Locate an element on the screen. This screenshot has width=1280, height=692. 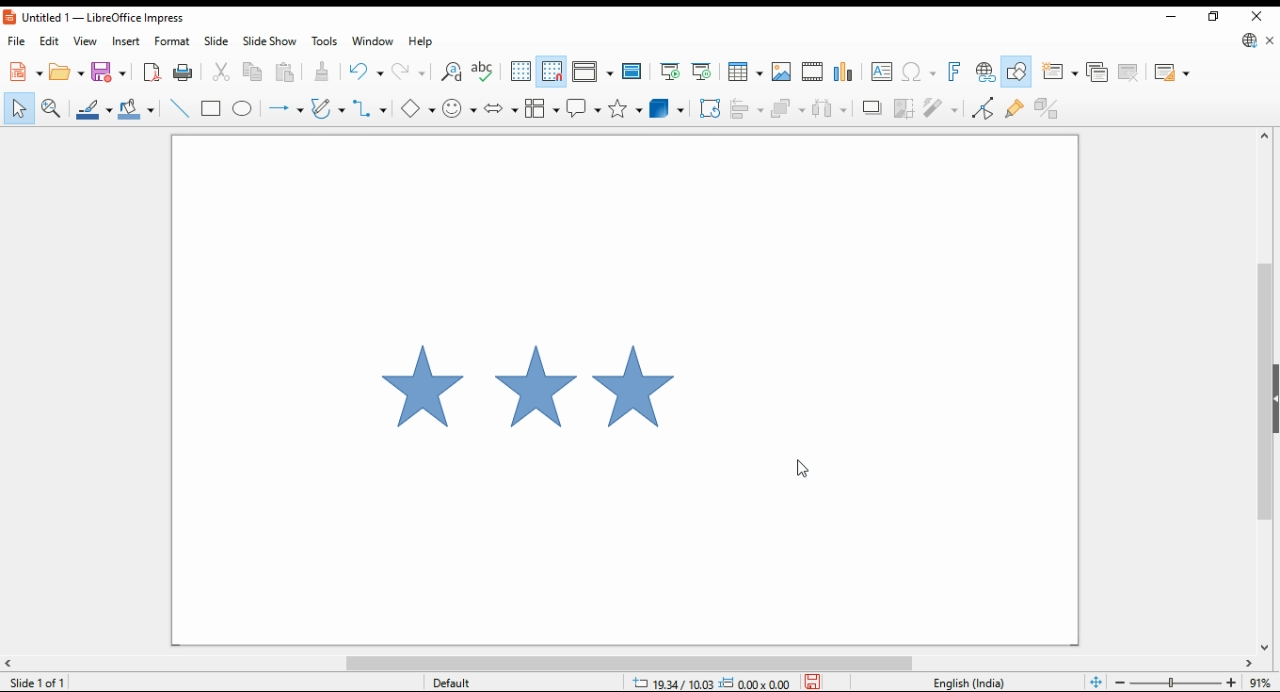
shadows is located at coordinates (872, 108).